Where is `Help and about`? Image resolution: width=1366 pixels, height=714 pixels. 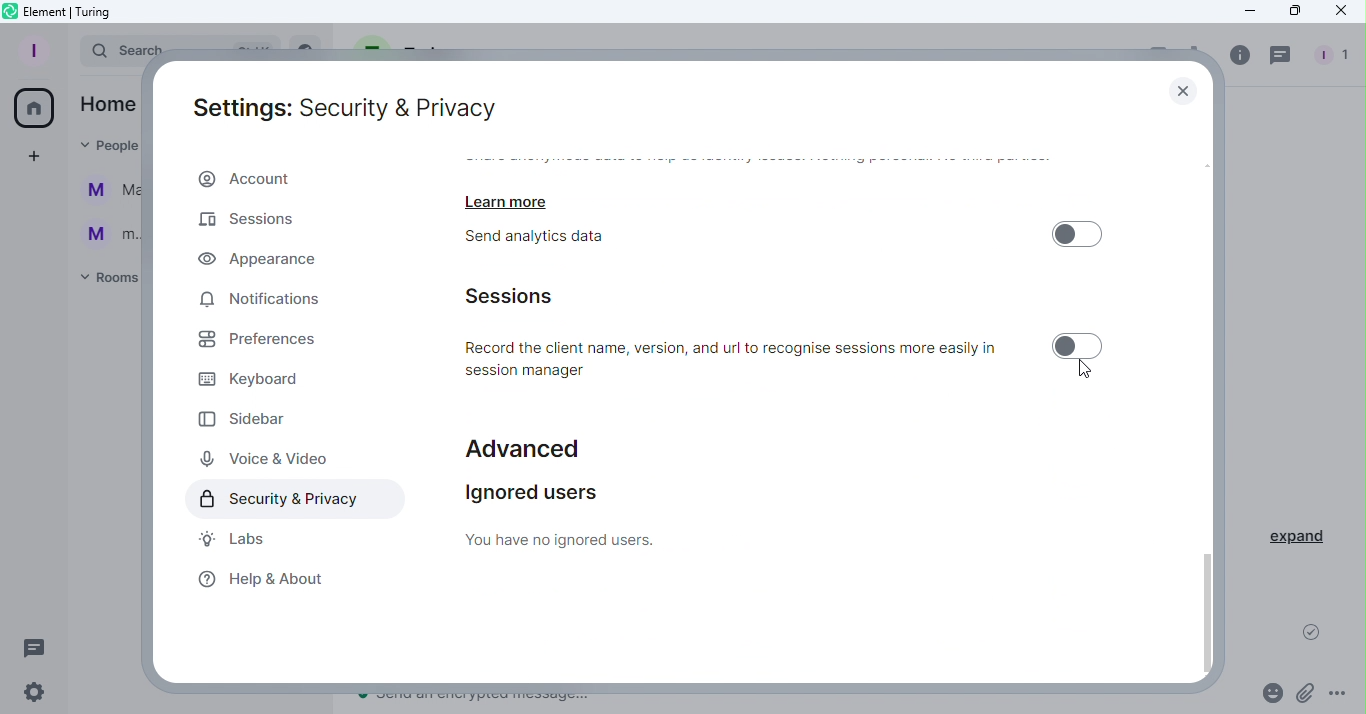 Help and about is located at coordinates (265, 582).